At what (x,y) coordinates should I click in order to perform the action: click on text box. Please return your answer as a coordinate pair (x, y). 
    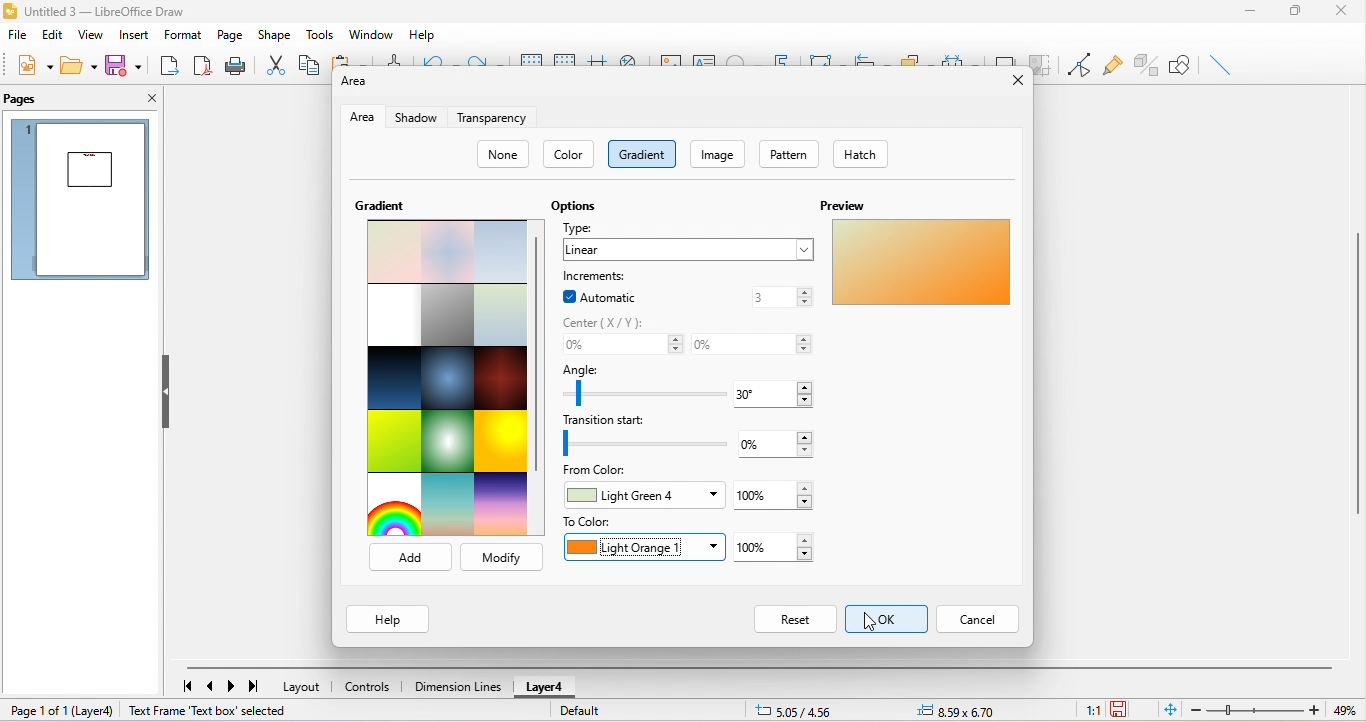
    Looking at the image, I should click on (706, 58).